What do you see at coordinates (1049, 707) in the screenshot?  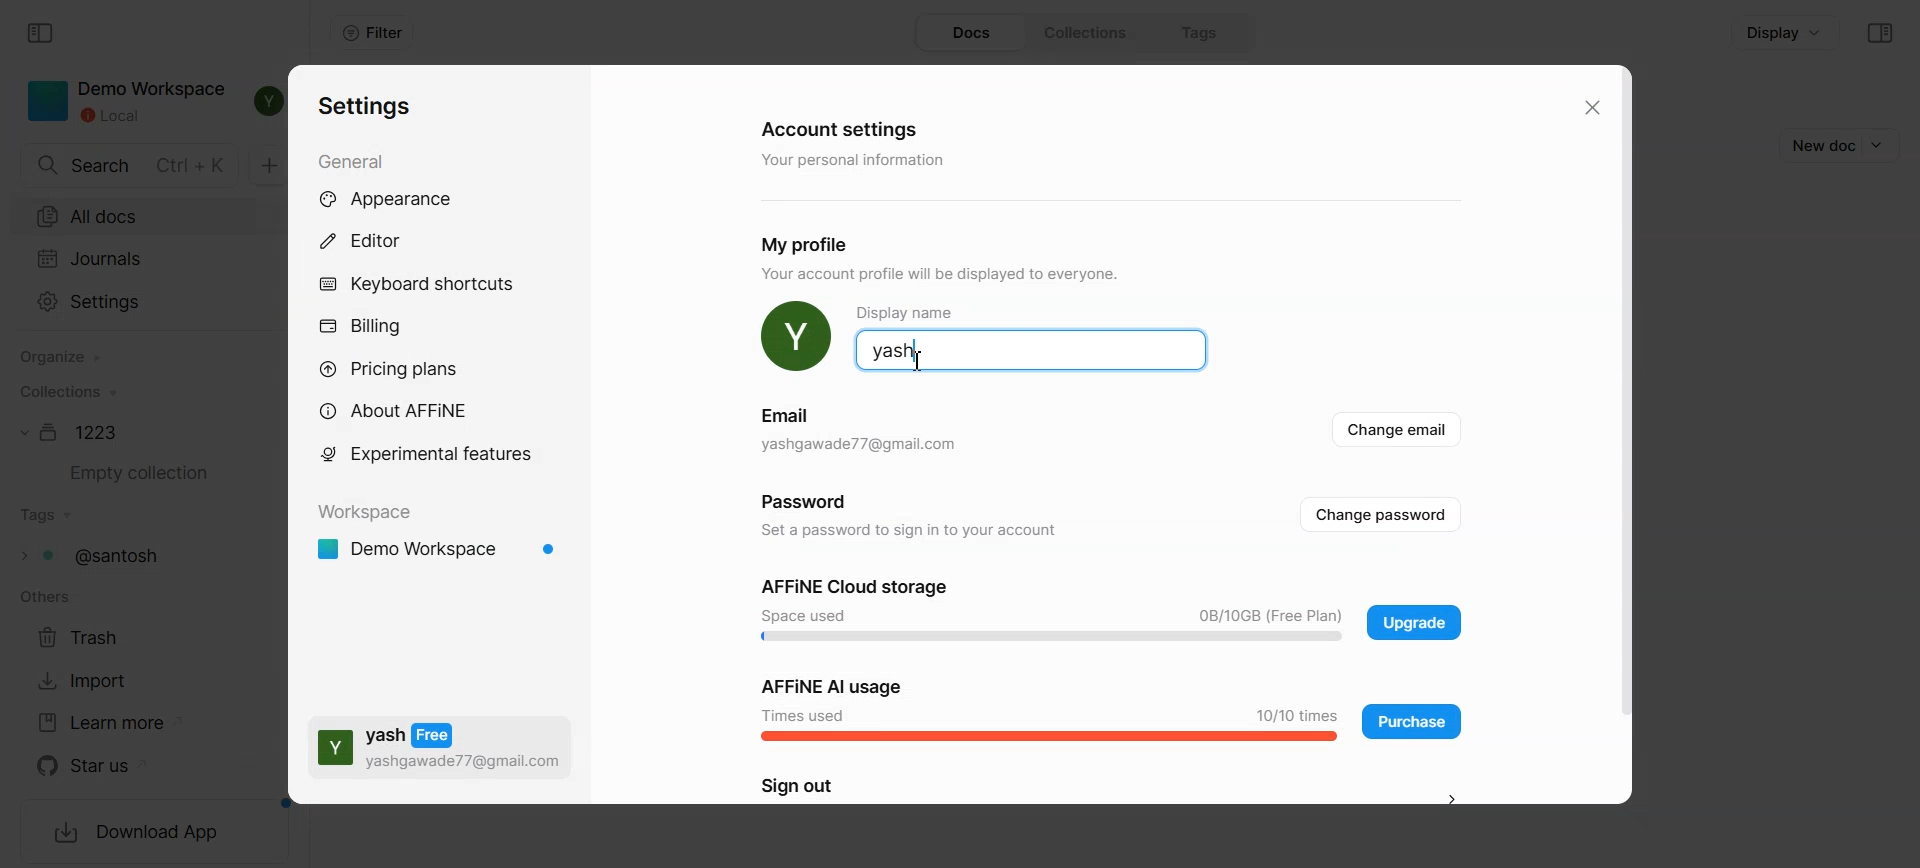 I see `AI Usage Bar` at bounding box center [1049, 707].